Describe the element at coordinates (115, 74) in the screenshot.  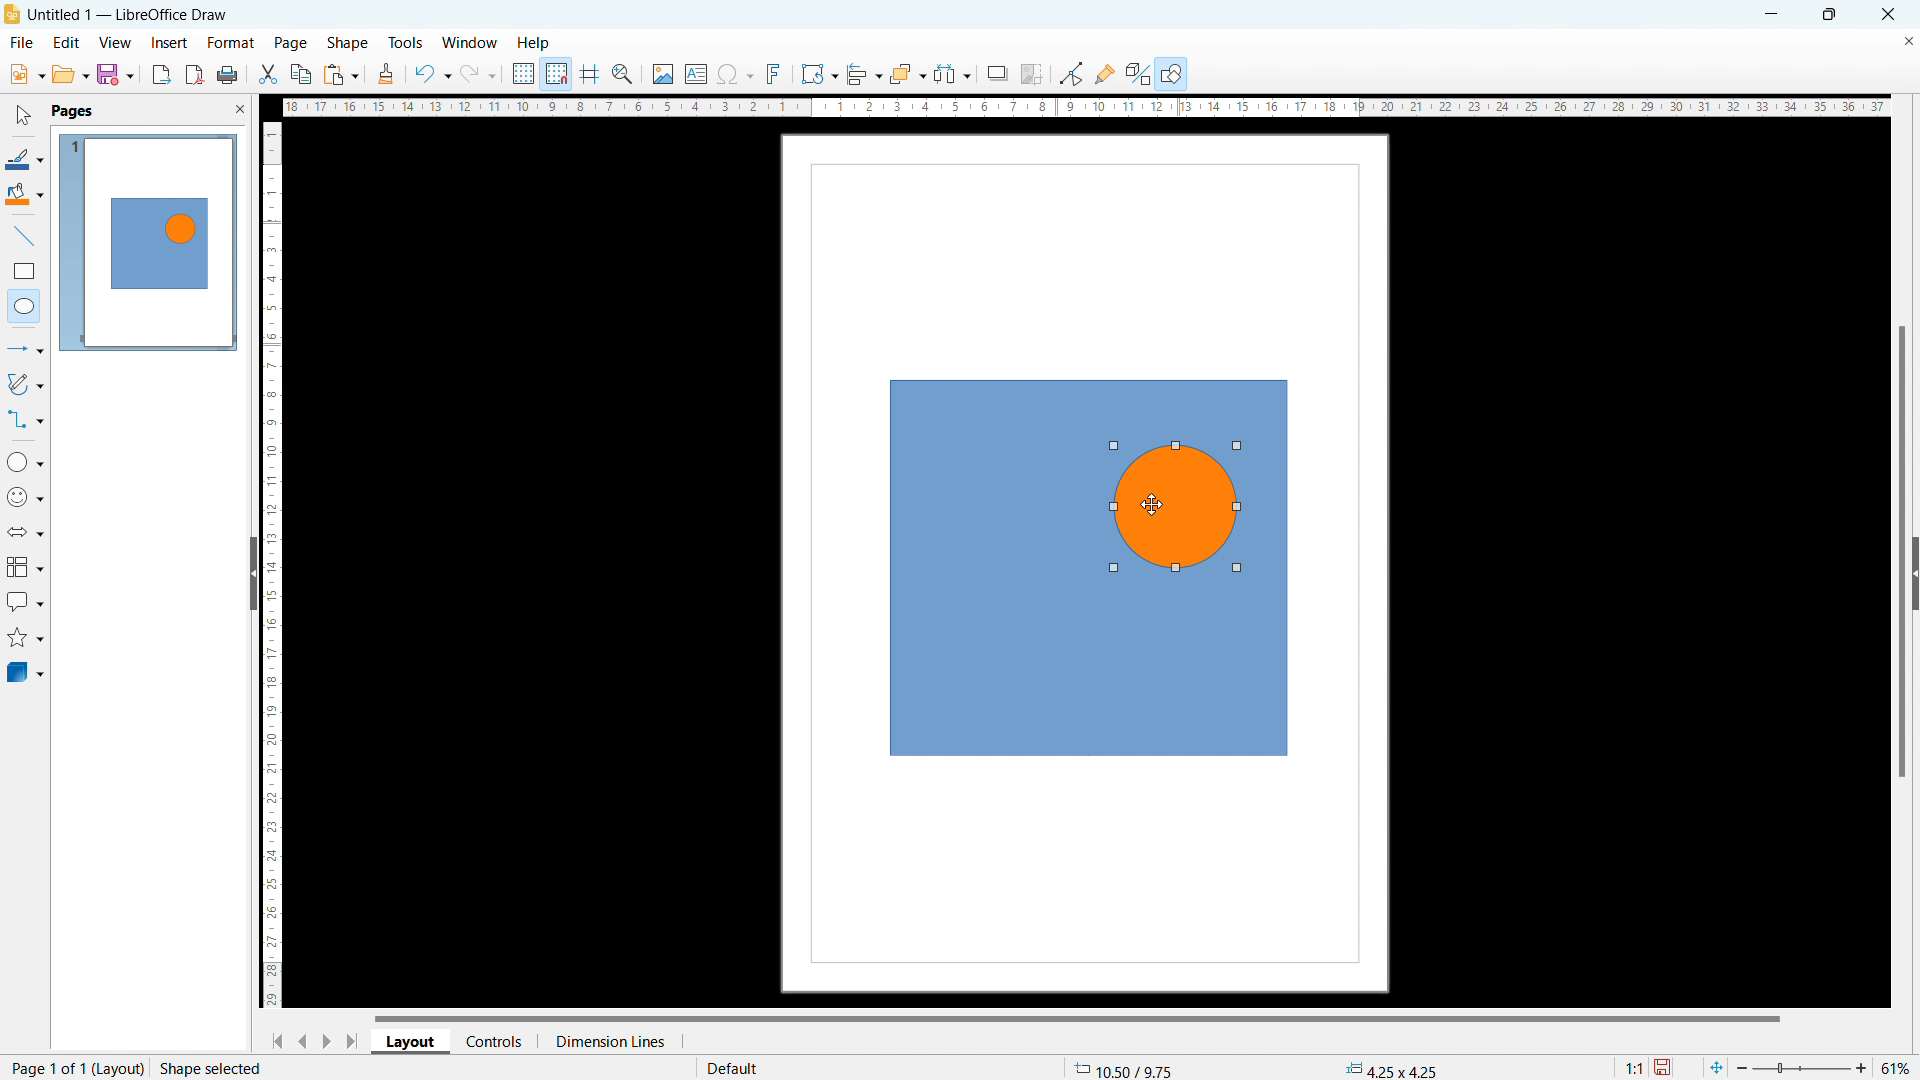
I see `save` at that location.